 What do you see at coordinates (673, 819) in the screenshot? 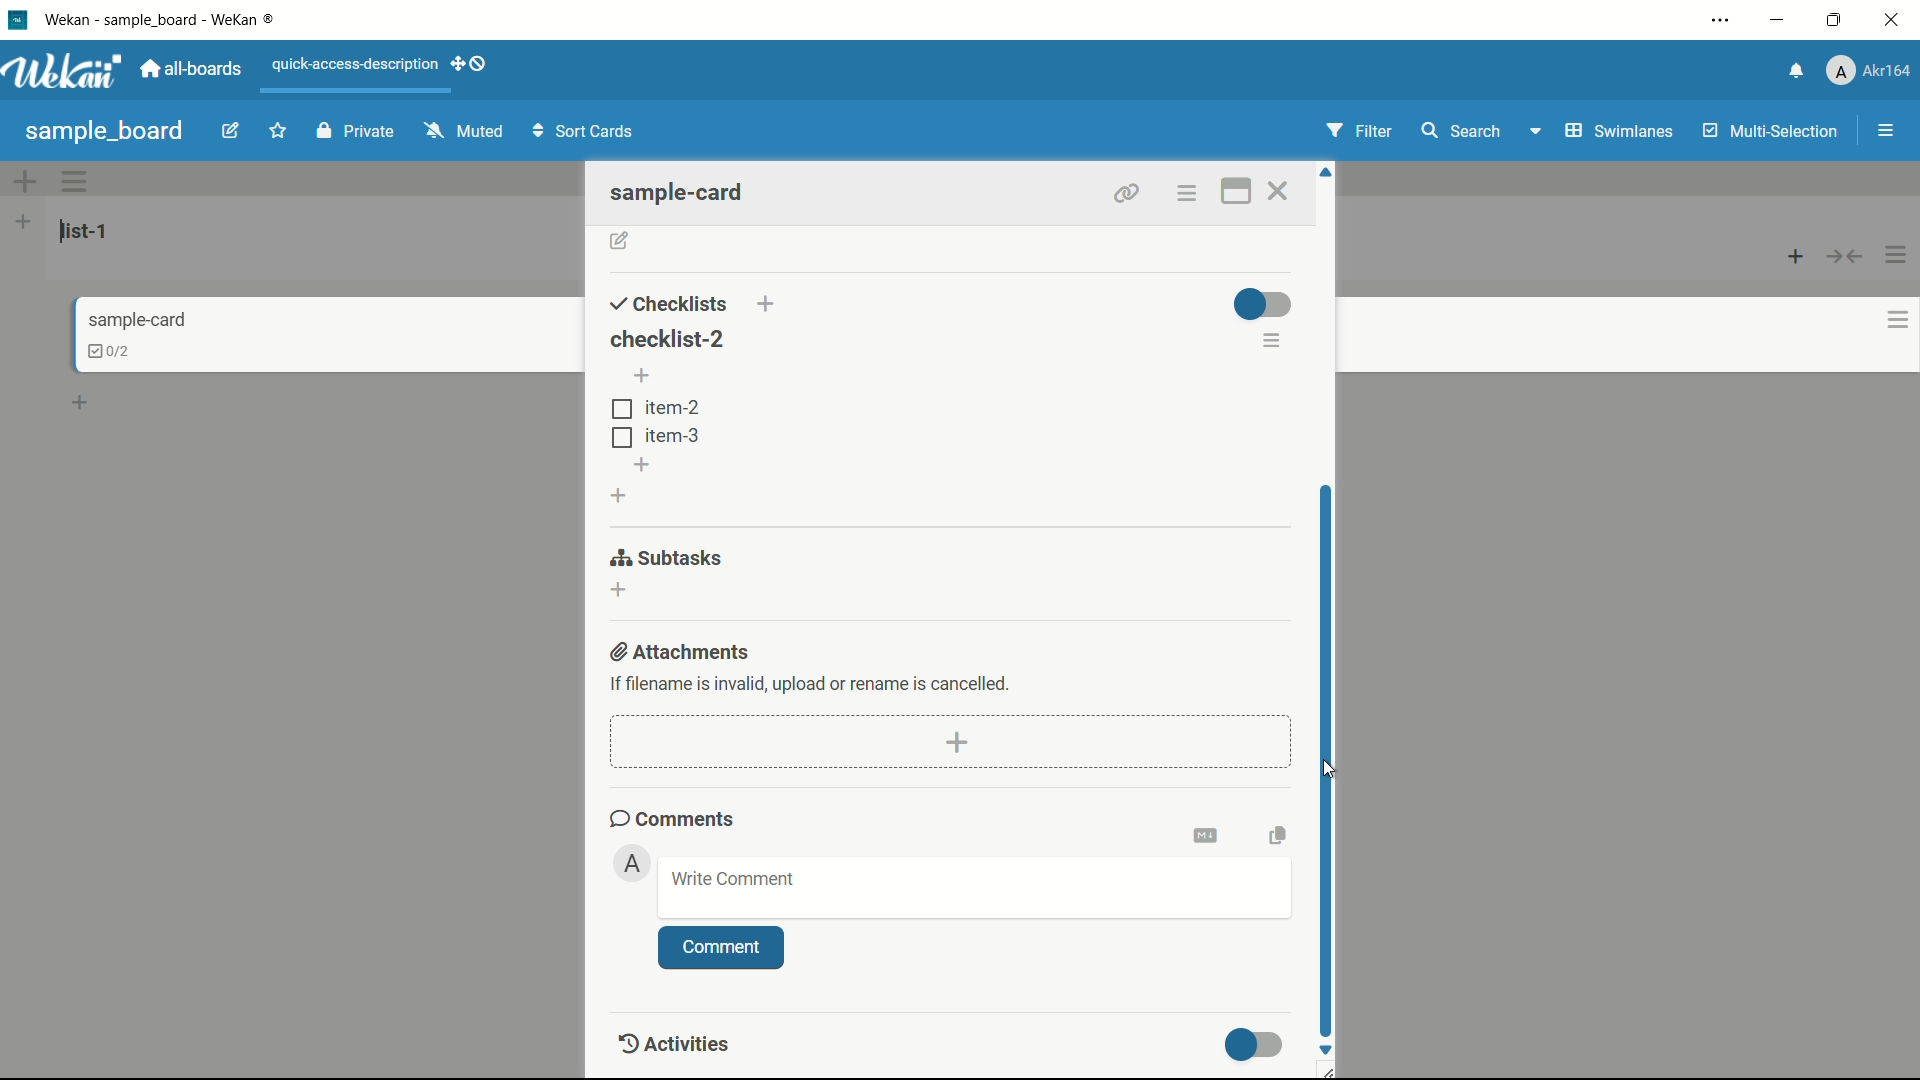
I see `comments` at bounding box center [673, 819].